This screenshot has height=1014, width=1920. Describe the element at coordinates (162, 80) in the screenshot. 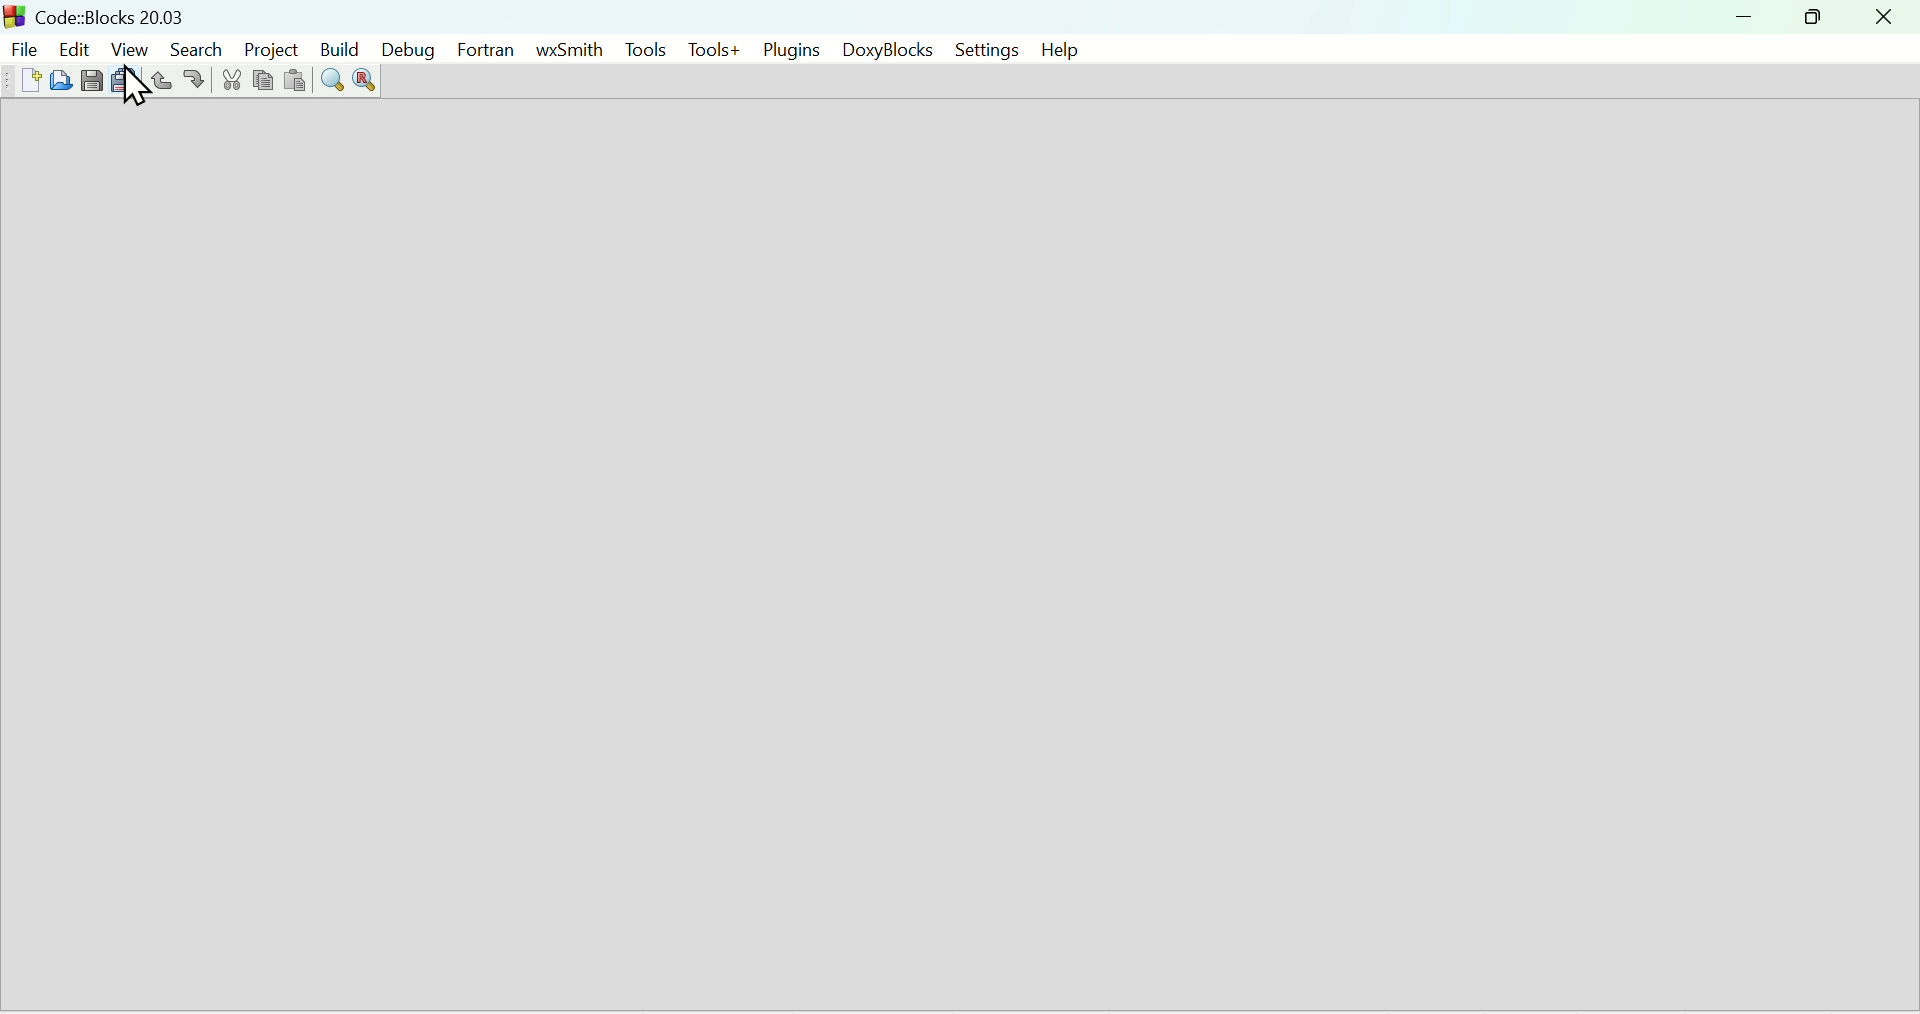

I see `Undo` at that location.